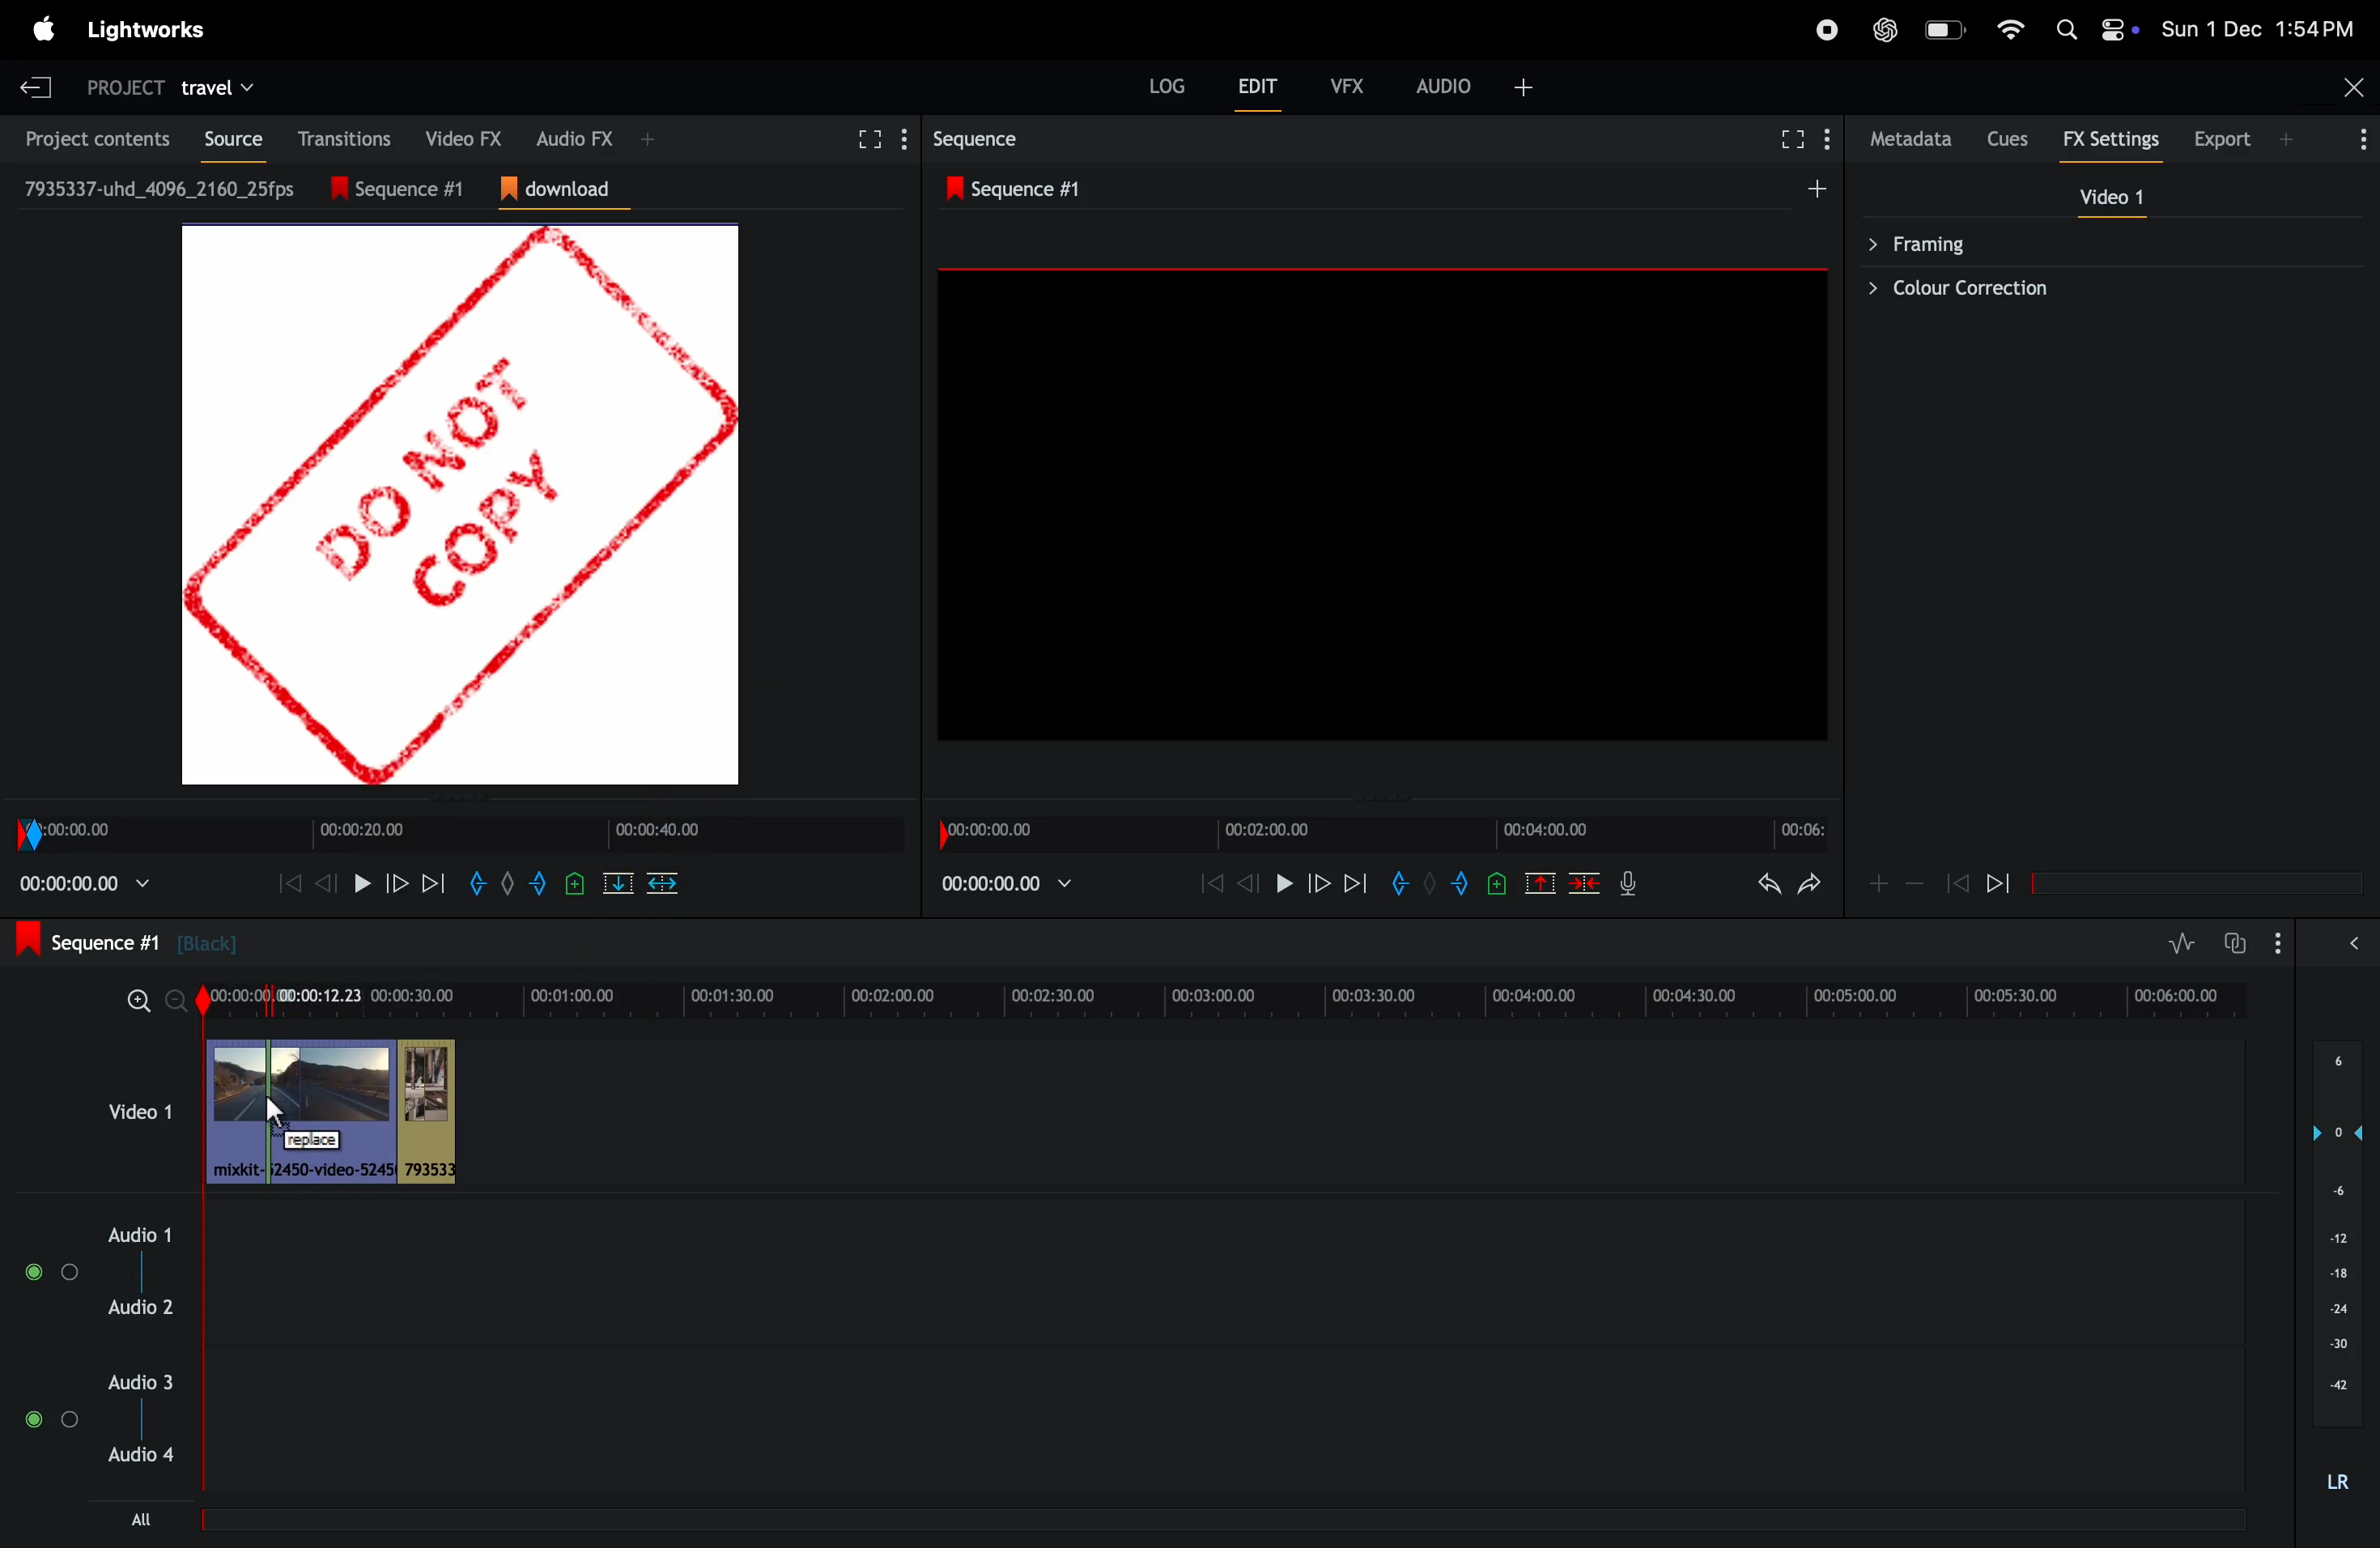 The width and height of the screenshot is (2380, 1548). I want to click on rewind, so click(1998, 882).